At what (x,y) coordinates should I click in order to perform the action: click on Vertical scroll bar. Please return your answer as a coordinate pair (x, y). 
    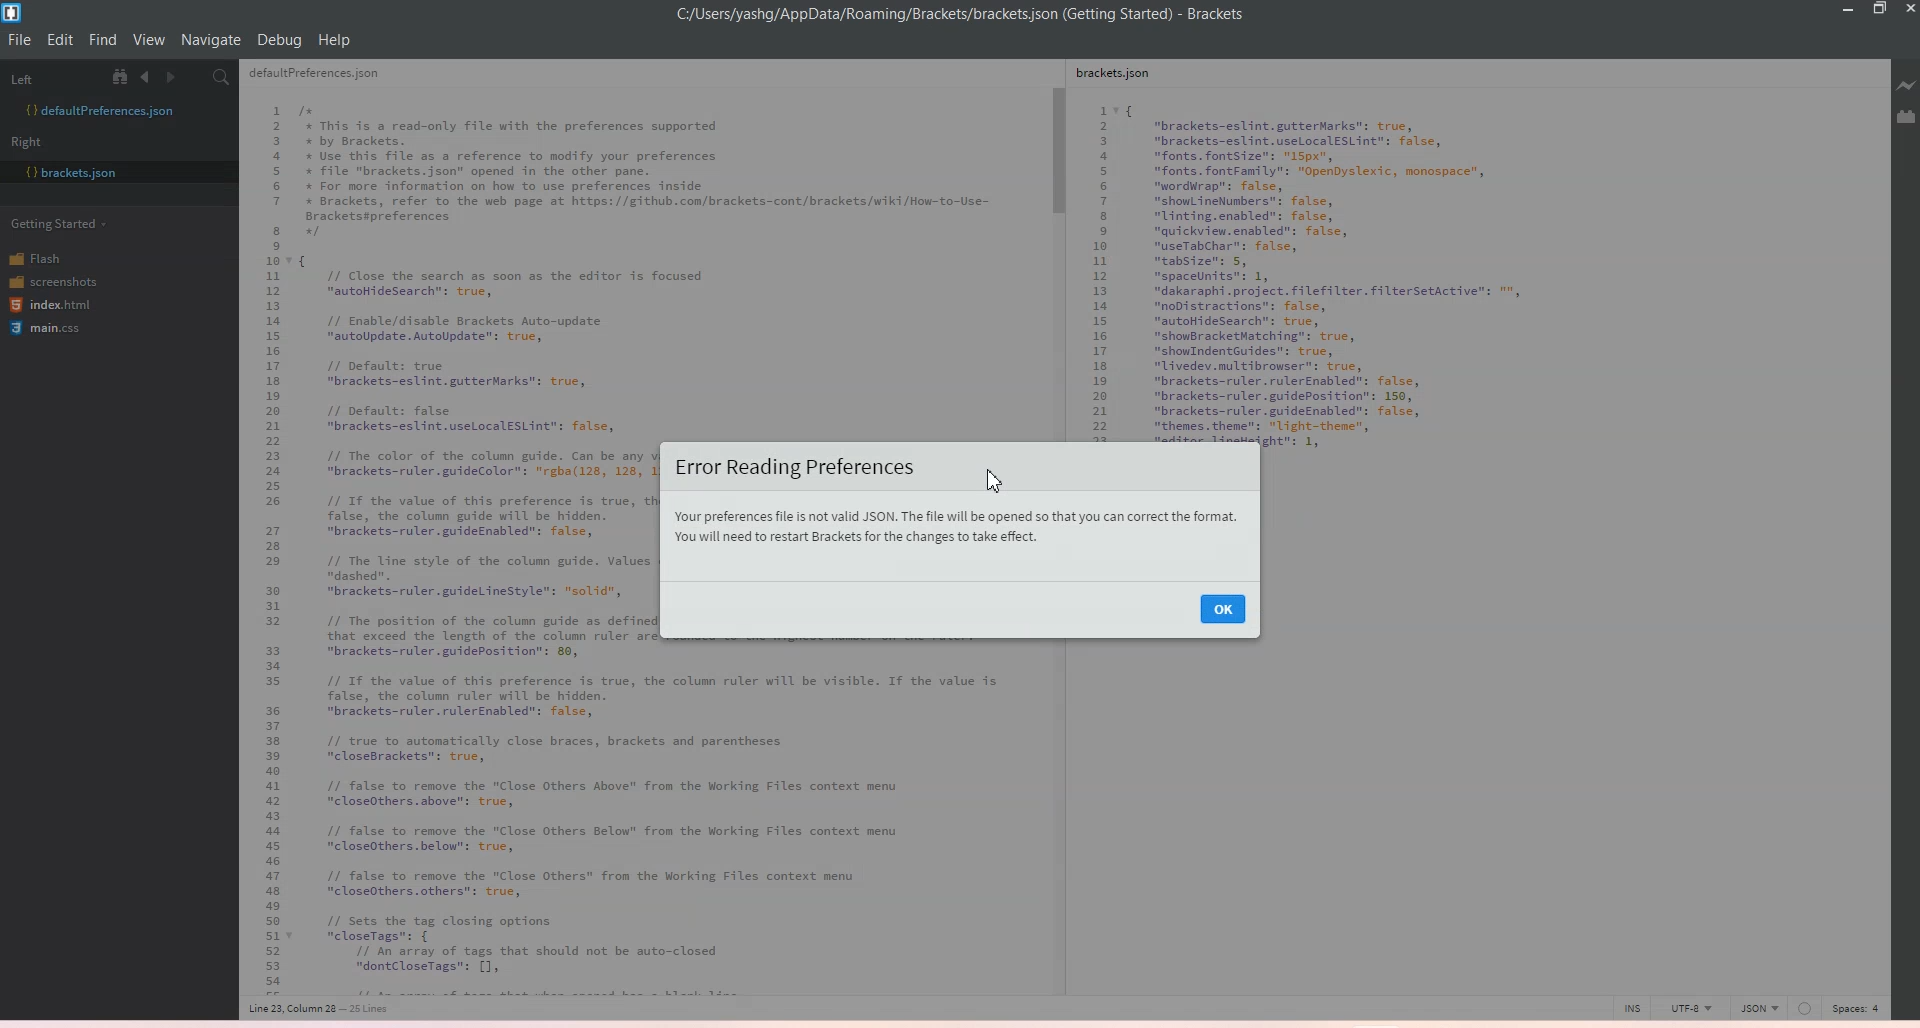
    Looking at the image, I should click on (1057, 250).